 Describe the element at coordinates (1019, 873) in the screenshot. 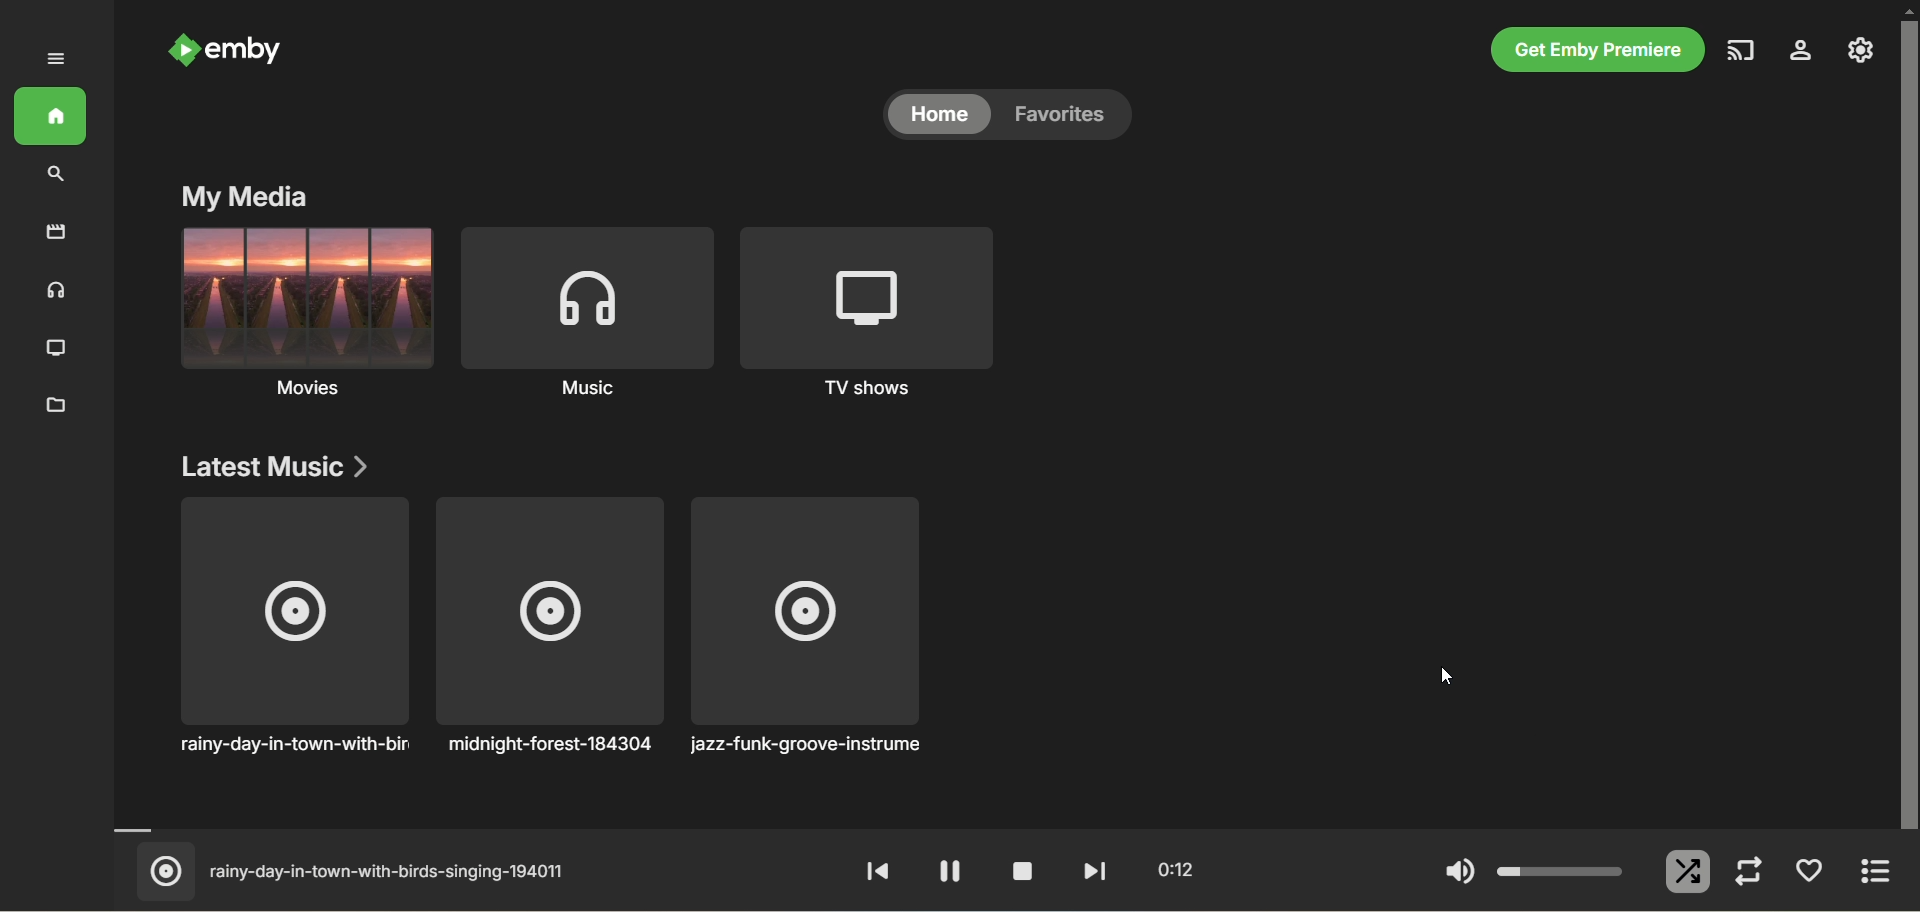

I see `stop` at that location.